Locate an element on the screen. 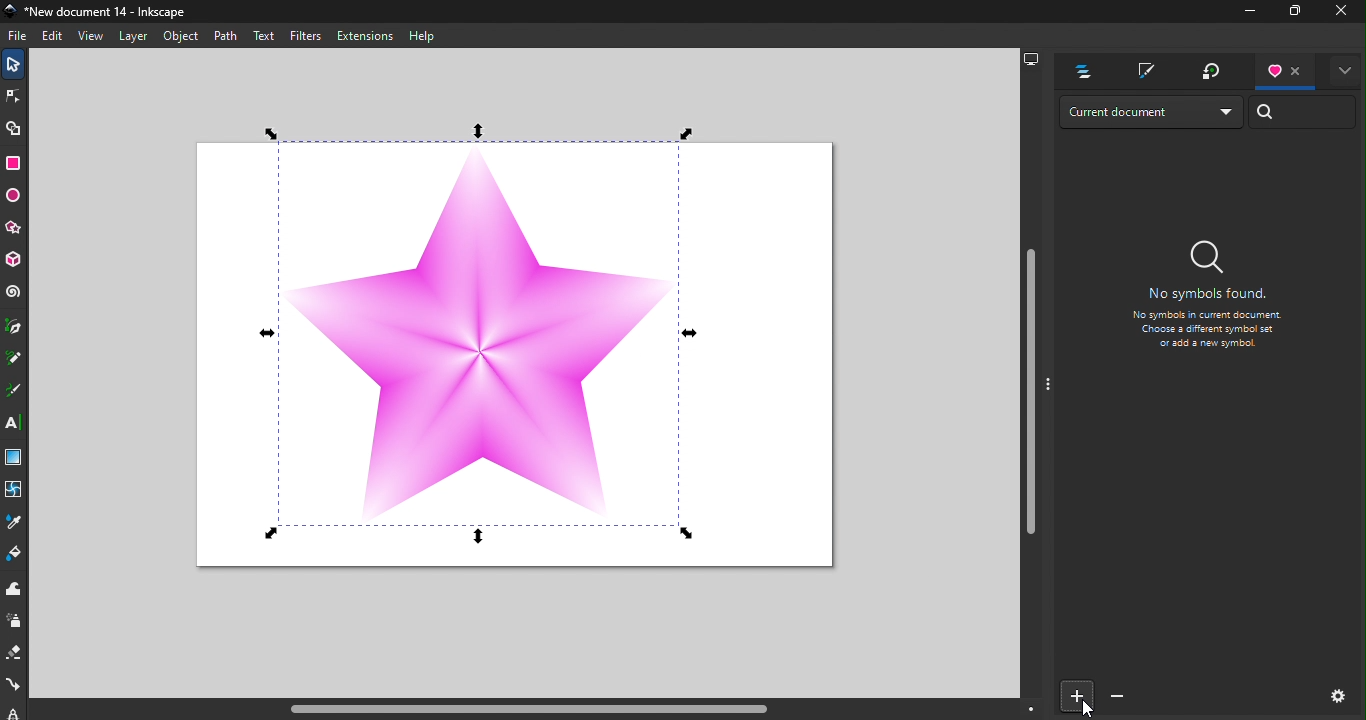 This screenshot has height=720, width=1366. Help is located at coordinates (421, 37).